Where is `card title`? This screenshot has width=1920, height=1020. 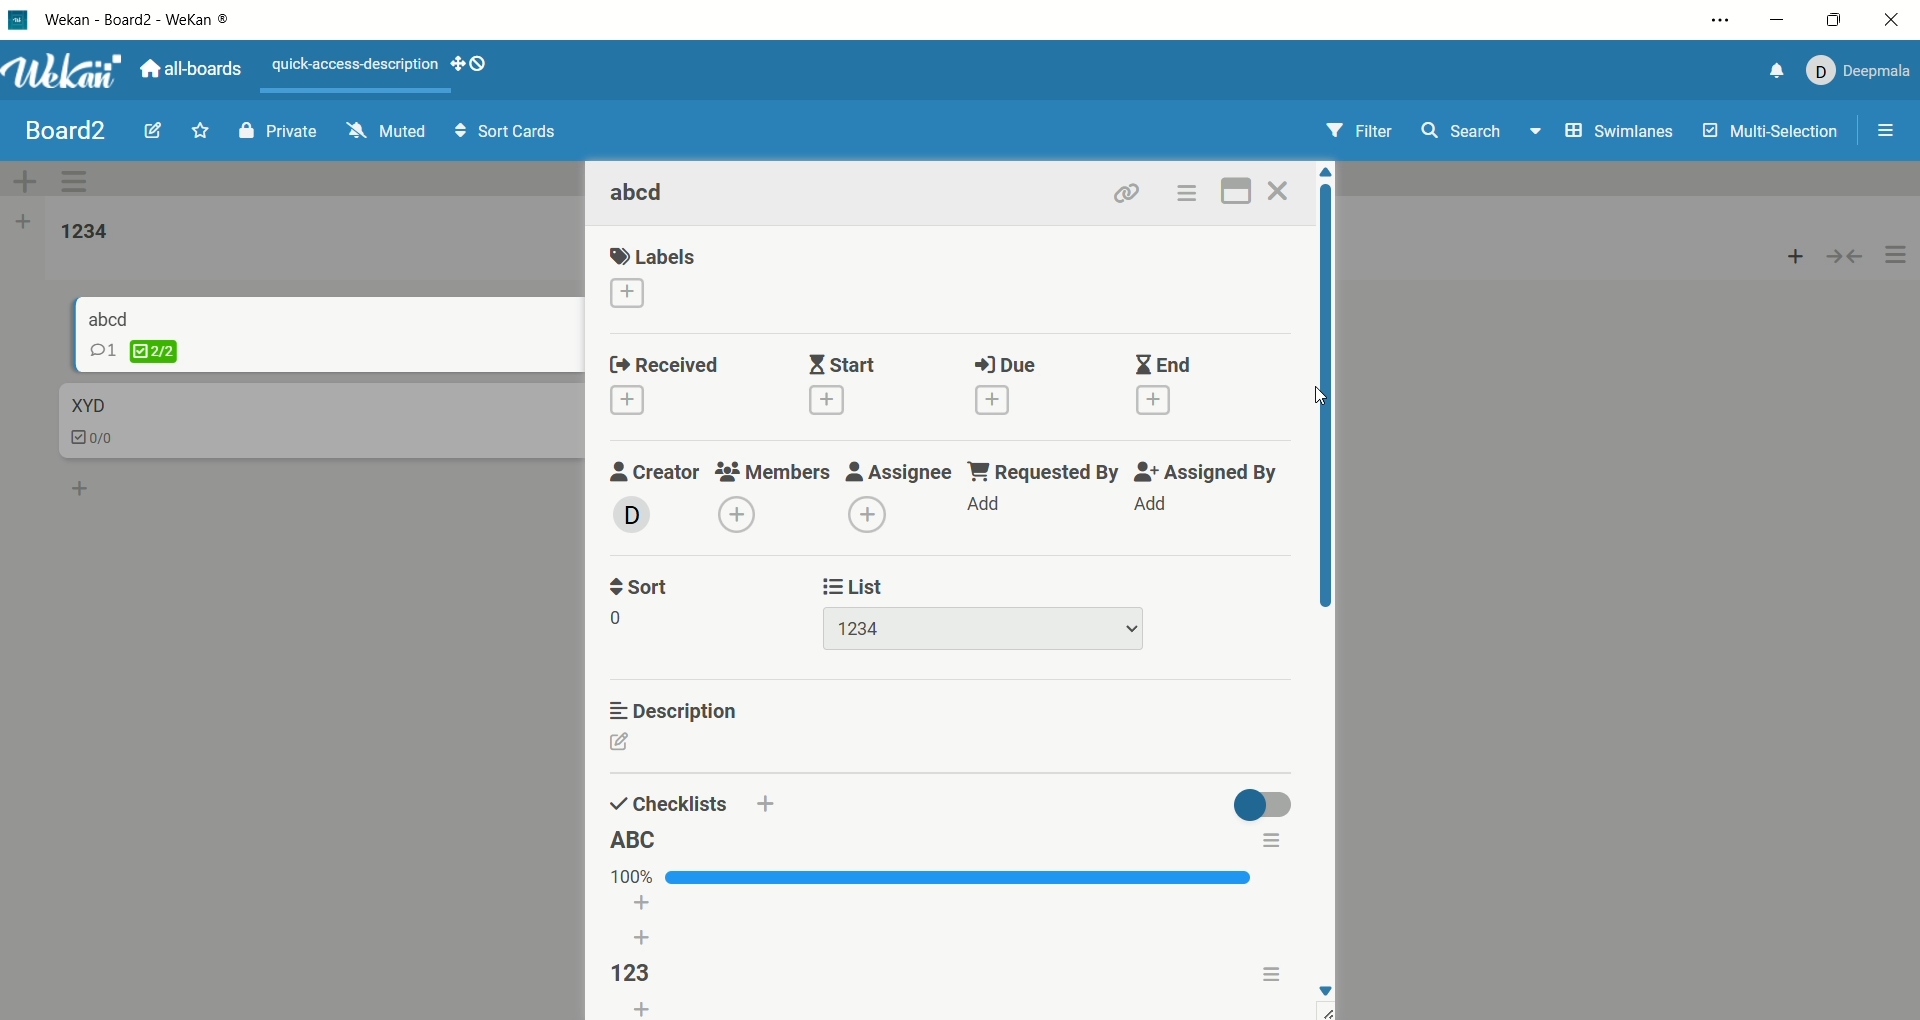 card title is located at coordinates (640, 194).